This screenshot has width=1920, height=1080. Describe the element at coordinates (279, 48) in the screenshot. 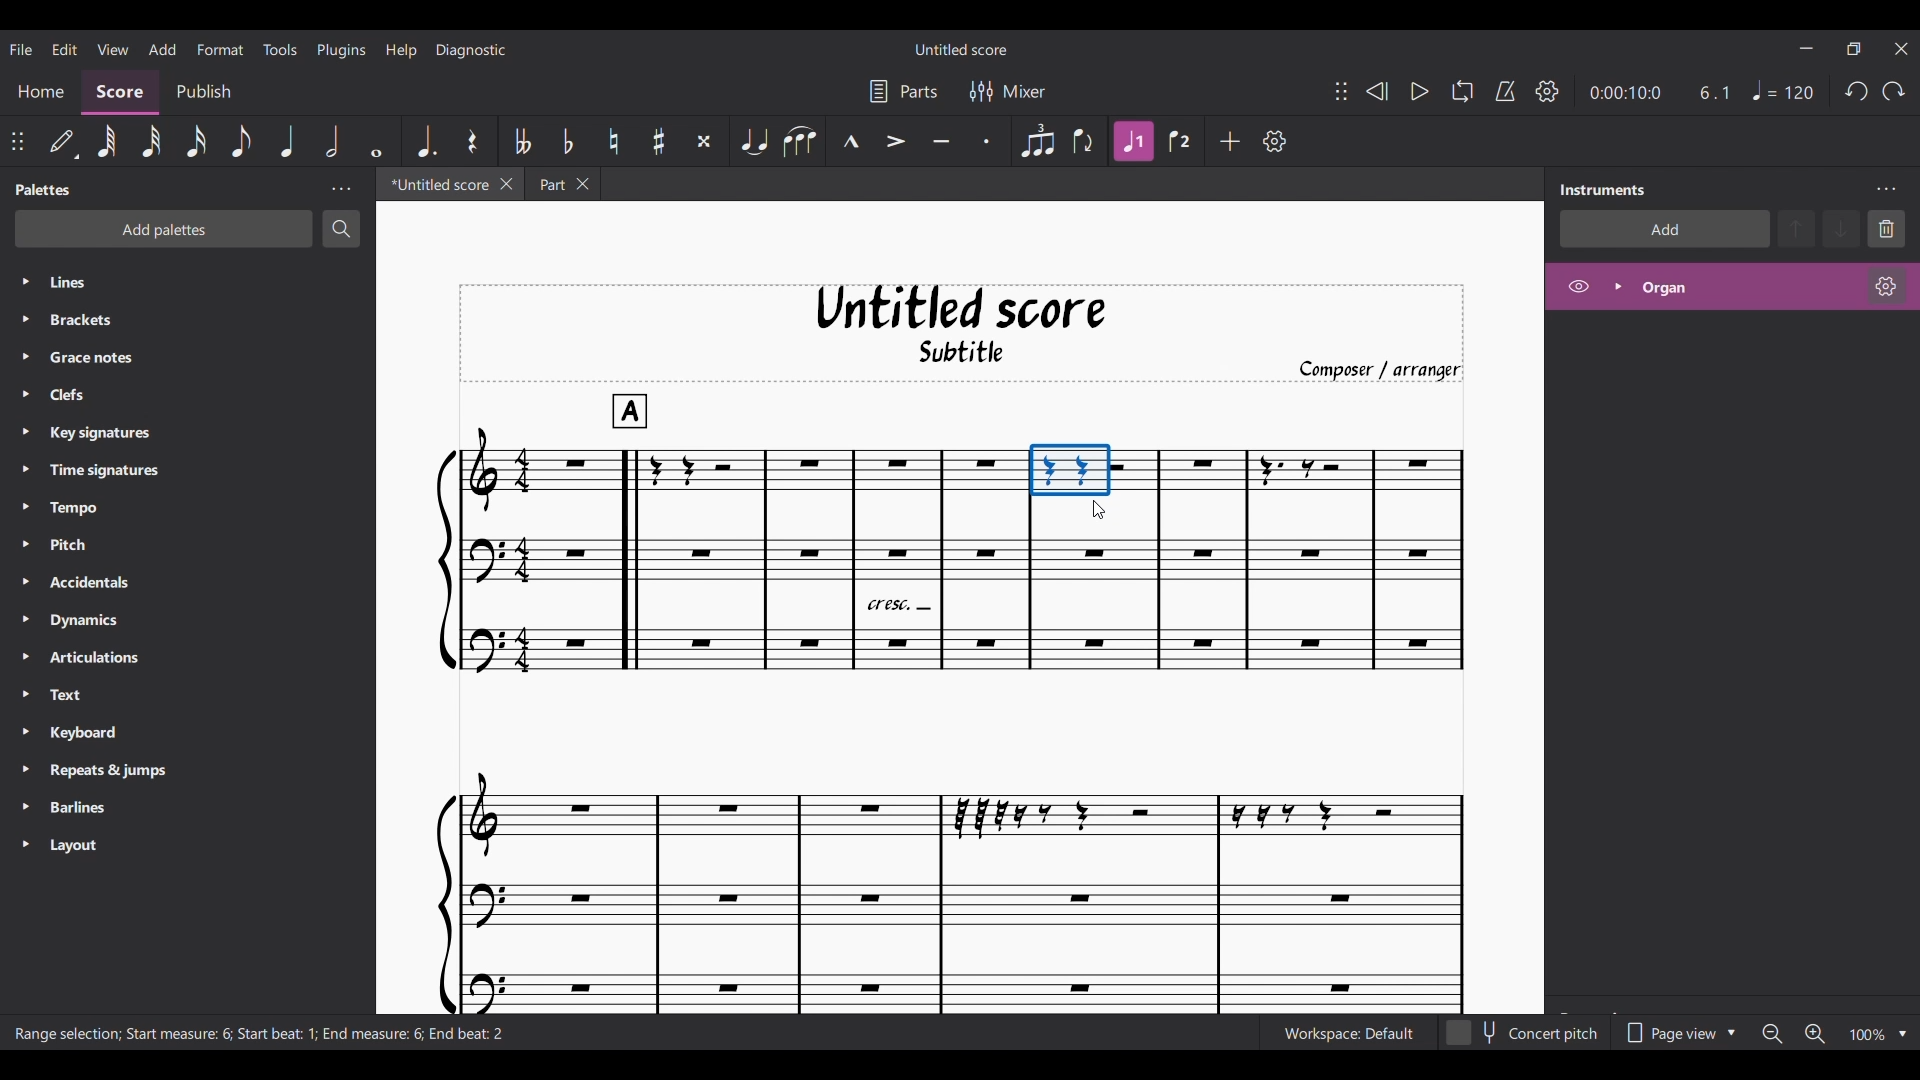

I see `Tools menu` at that location.